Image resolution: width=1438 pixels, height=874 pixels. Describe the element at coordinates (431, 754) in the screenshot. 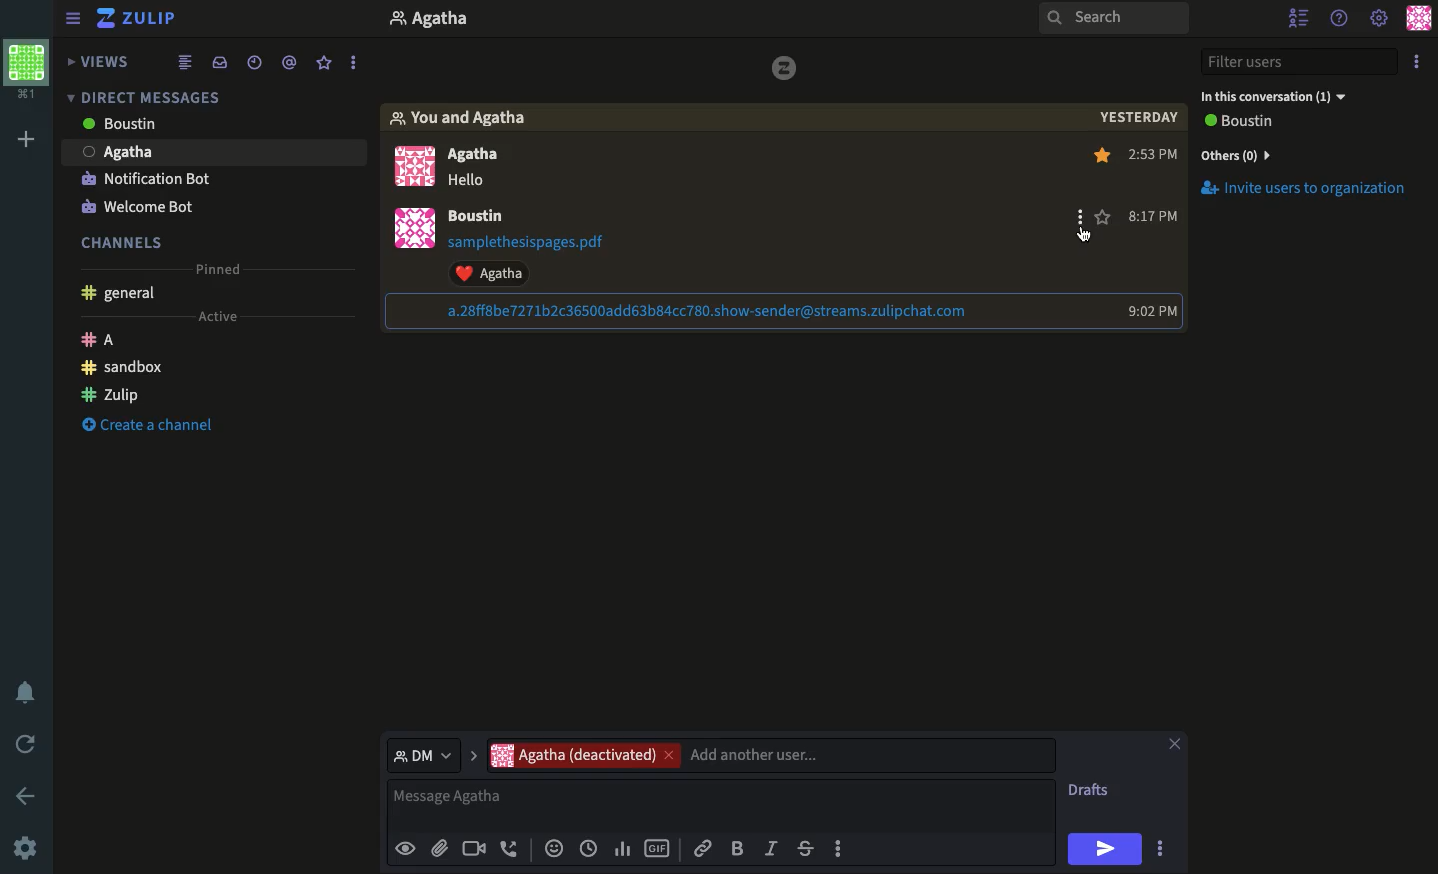

I see `DM` at that location.